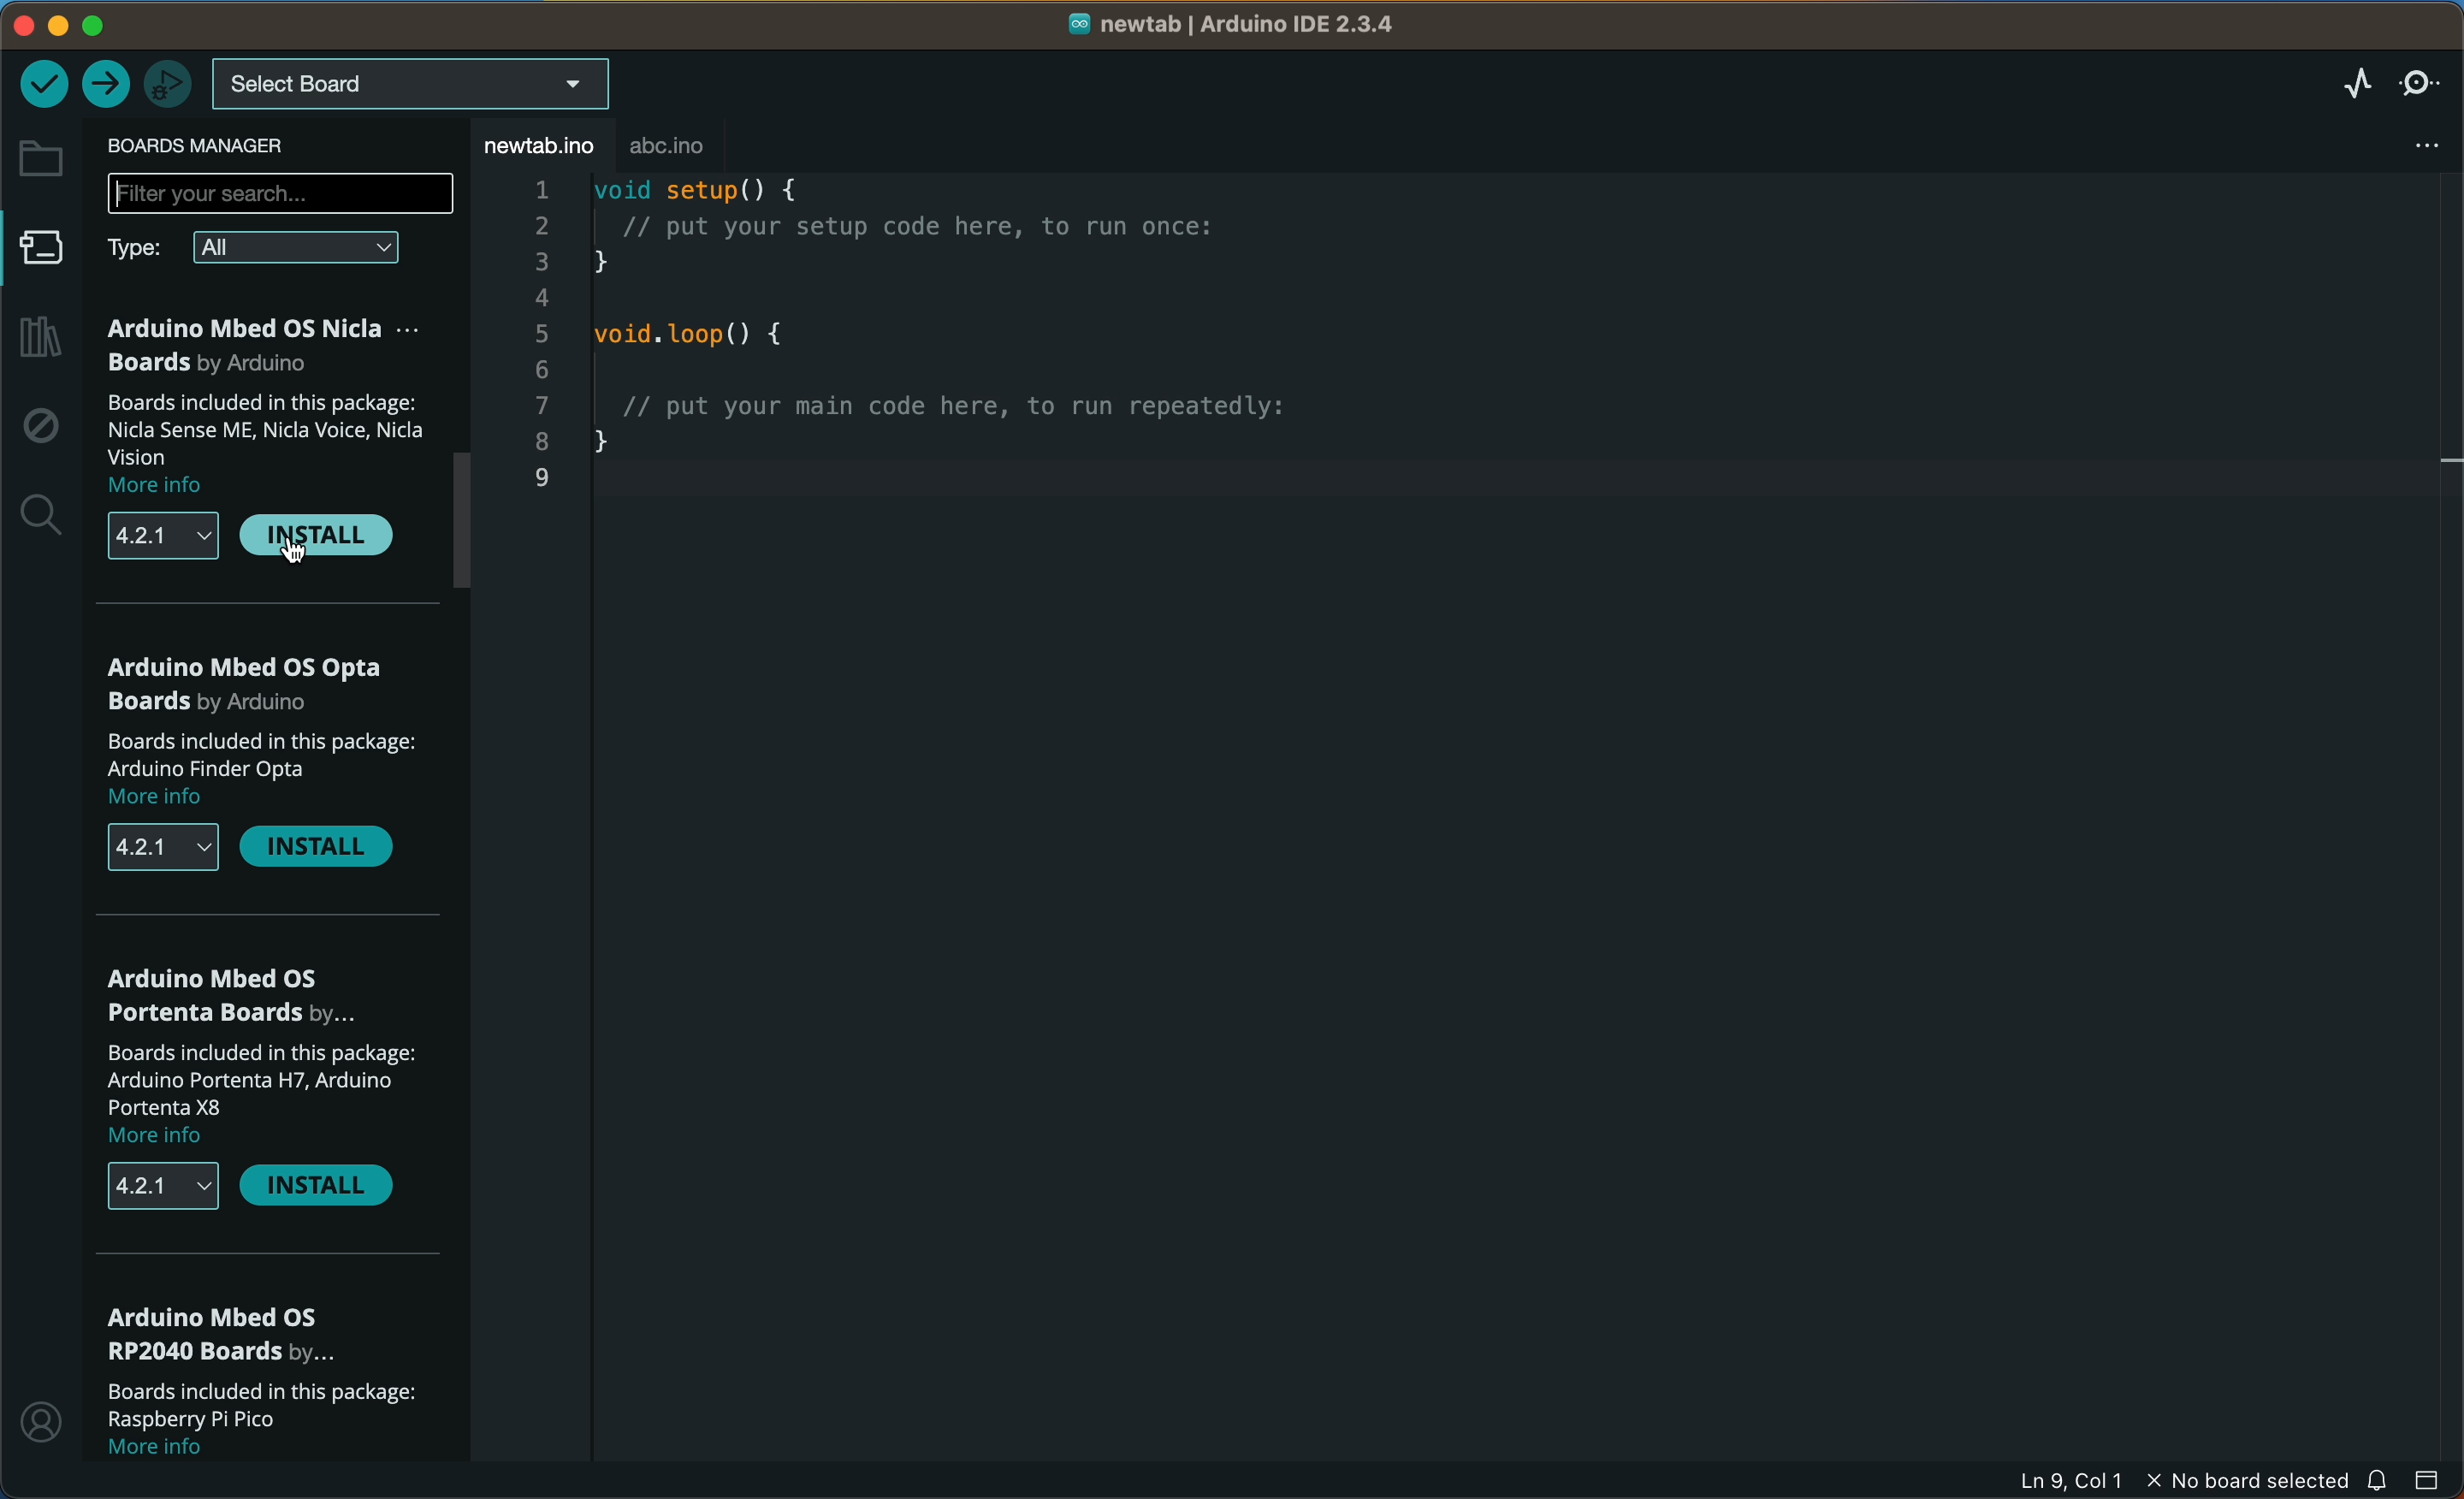  I want to click on description, so click(260, 426).